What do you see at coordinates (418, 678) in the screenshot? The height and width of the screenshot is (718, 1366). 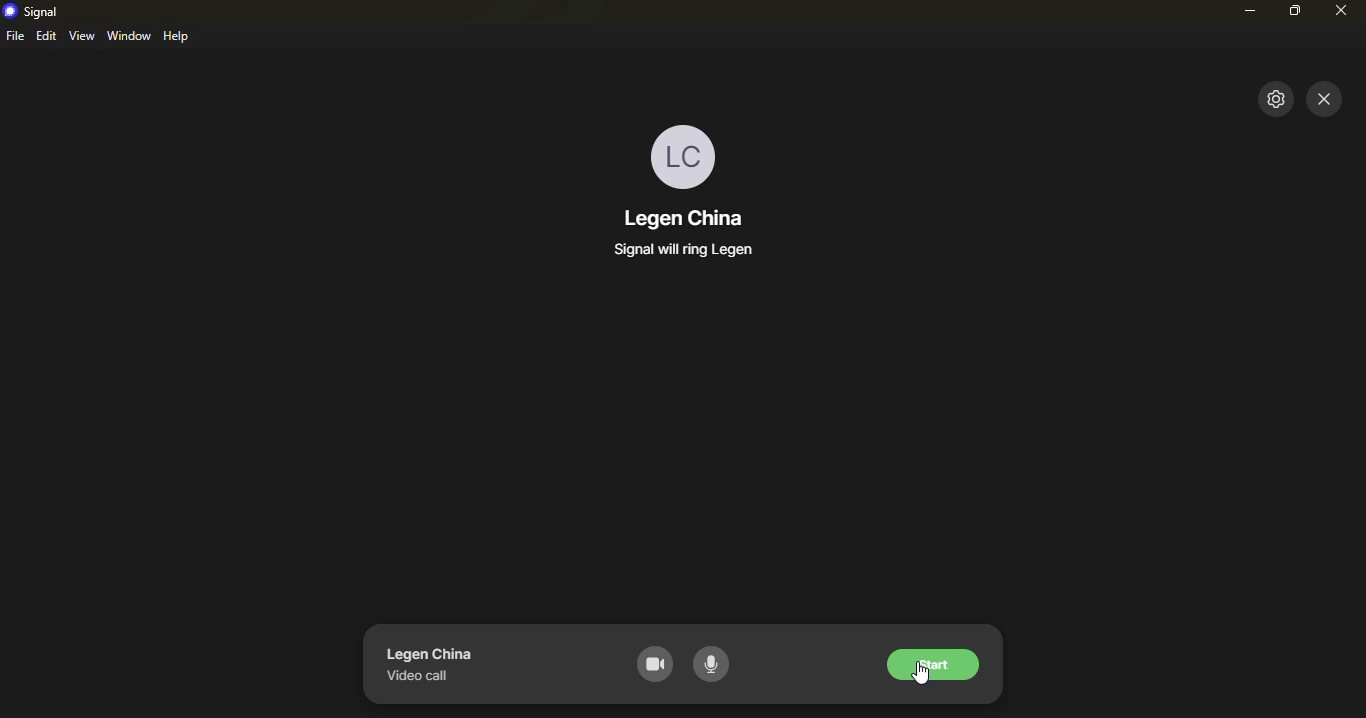 I see `video call` at bounding box center [418, 678].